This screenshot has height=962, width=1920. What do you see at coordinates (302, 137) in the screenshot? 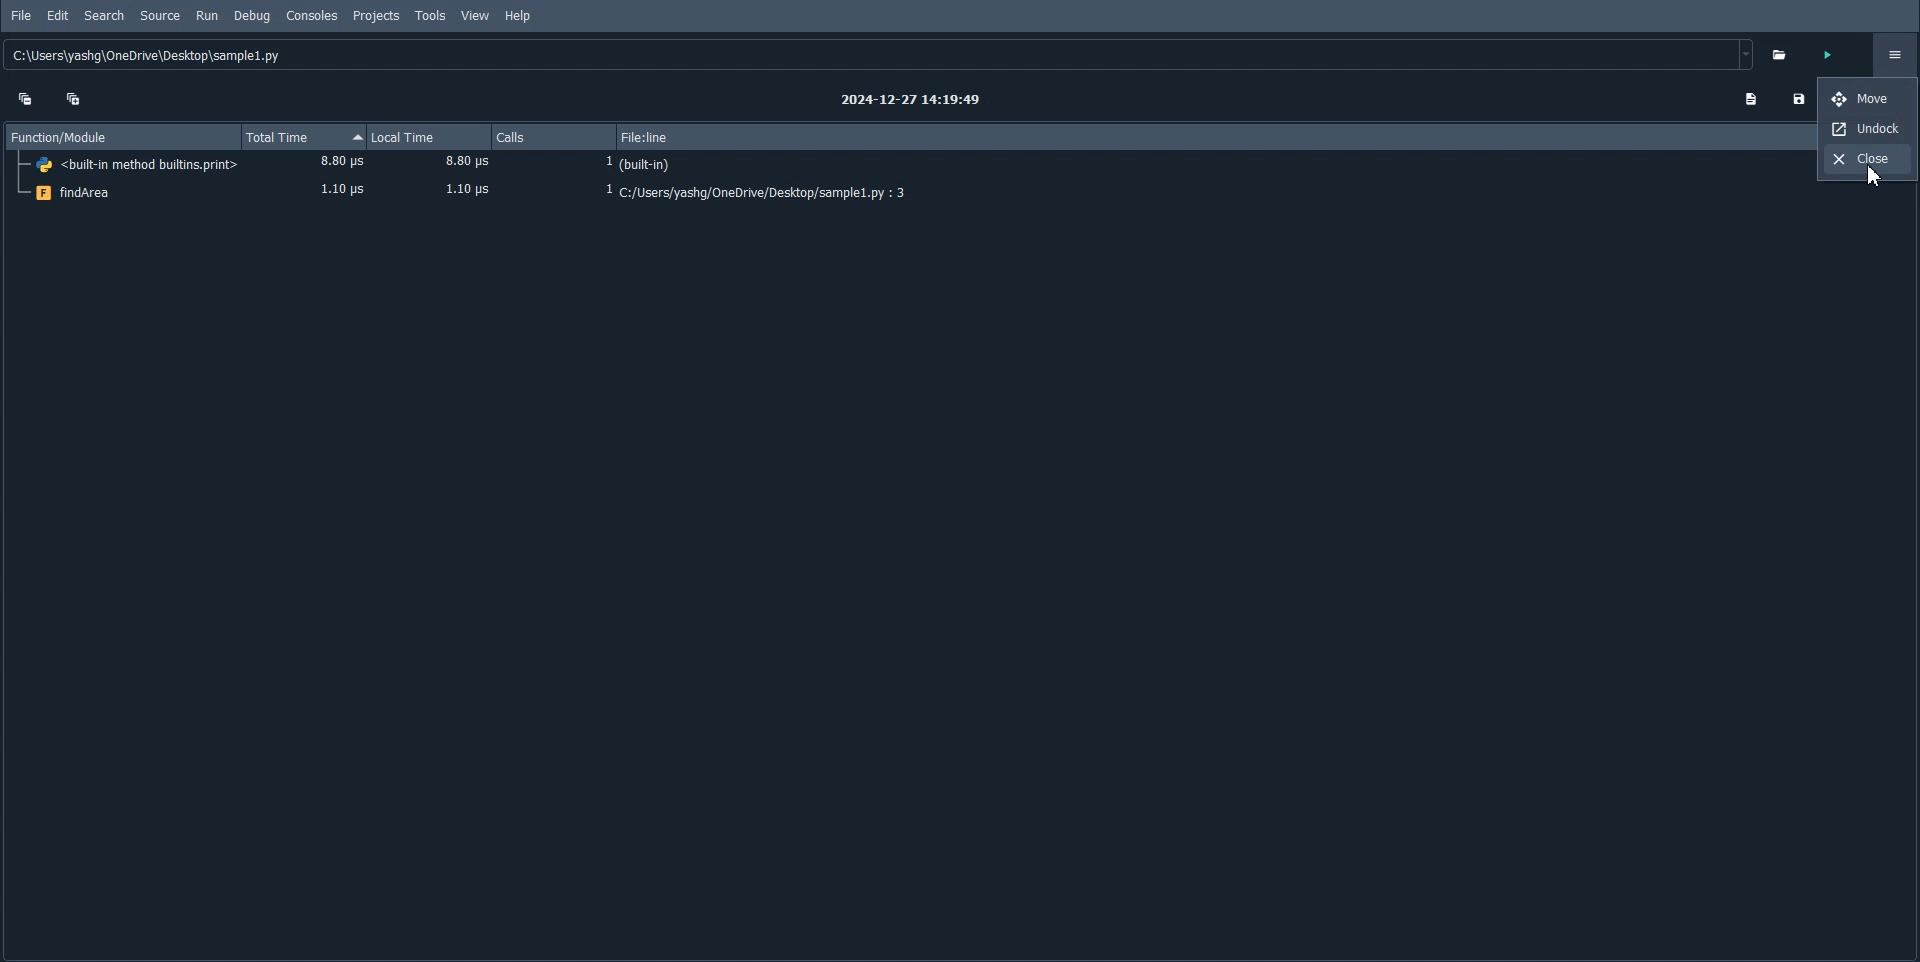
I see `Total Time` at bounding box center [302, 137].